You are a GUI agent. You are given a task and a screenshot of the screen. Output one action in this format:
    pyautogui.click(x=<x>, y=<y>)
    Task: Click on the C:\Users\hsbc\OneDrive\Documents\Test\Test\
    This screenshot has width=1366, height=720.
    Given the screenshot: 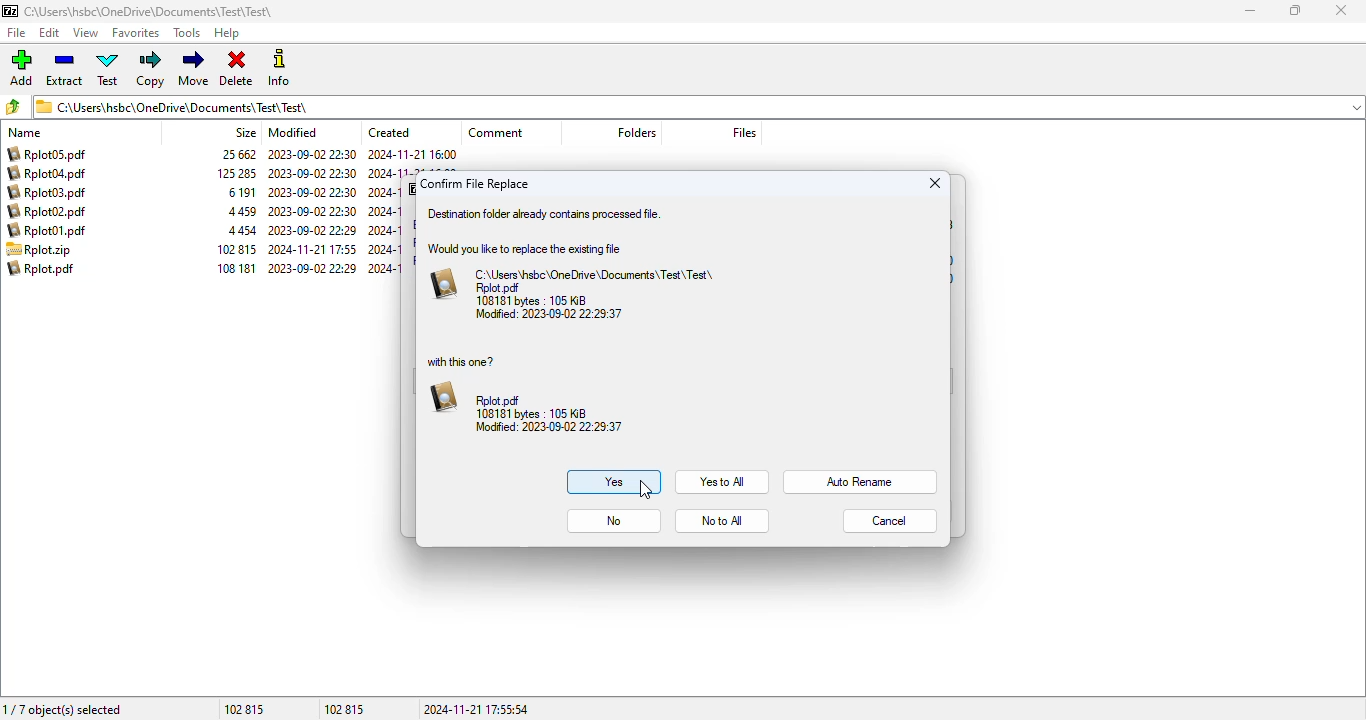 What is the action you would take?
    pyautogui.click(x=150, y=12)
    